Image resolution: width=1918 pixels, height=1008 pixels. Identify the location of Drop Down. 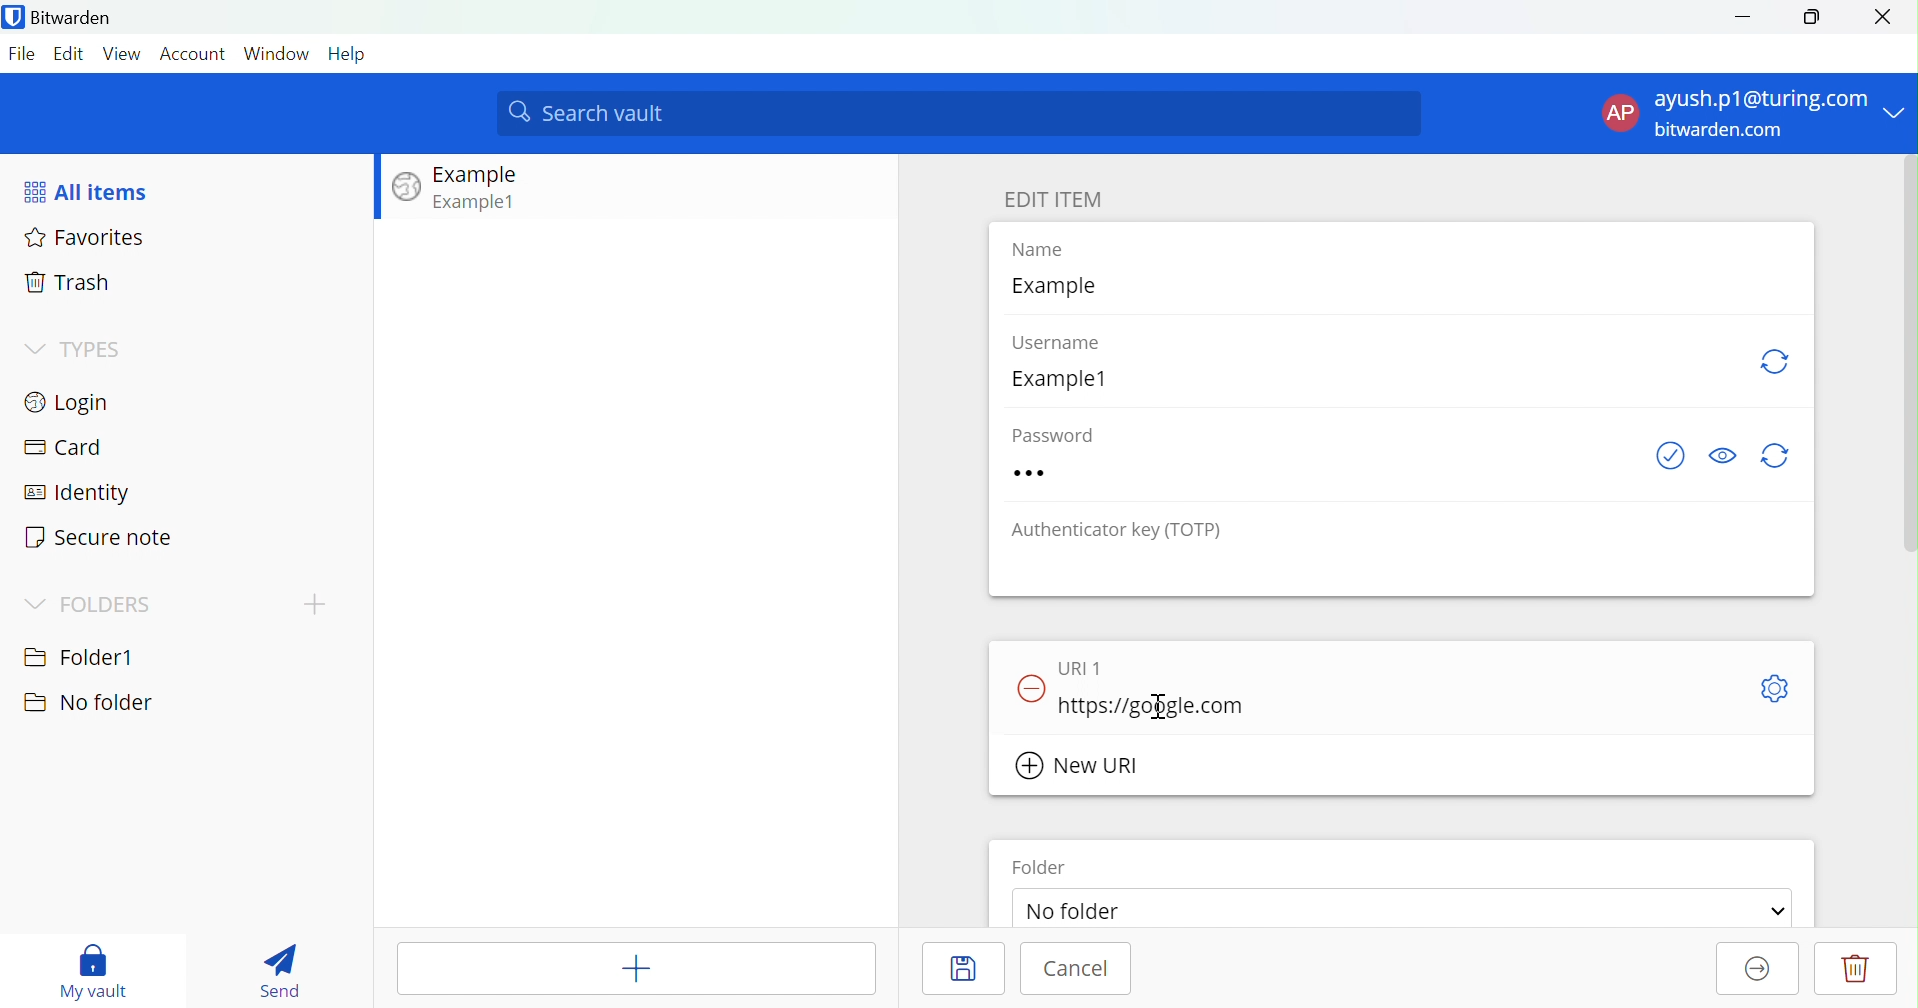
(32, 347).